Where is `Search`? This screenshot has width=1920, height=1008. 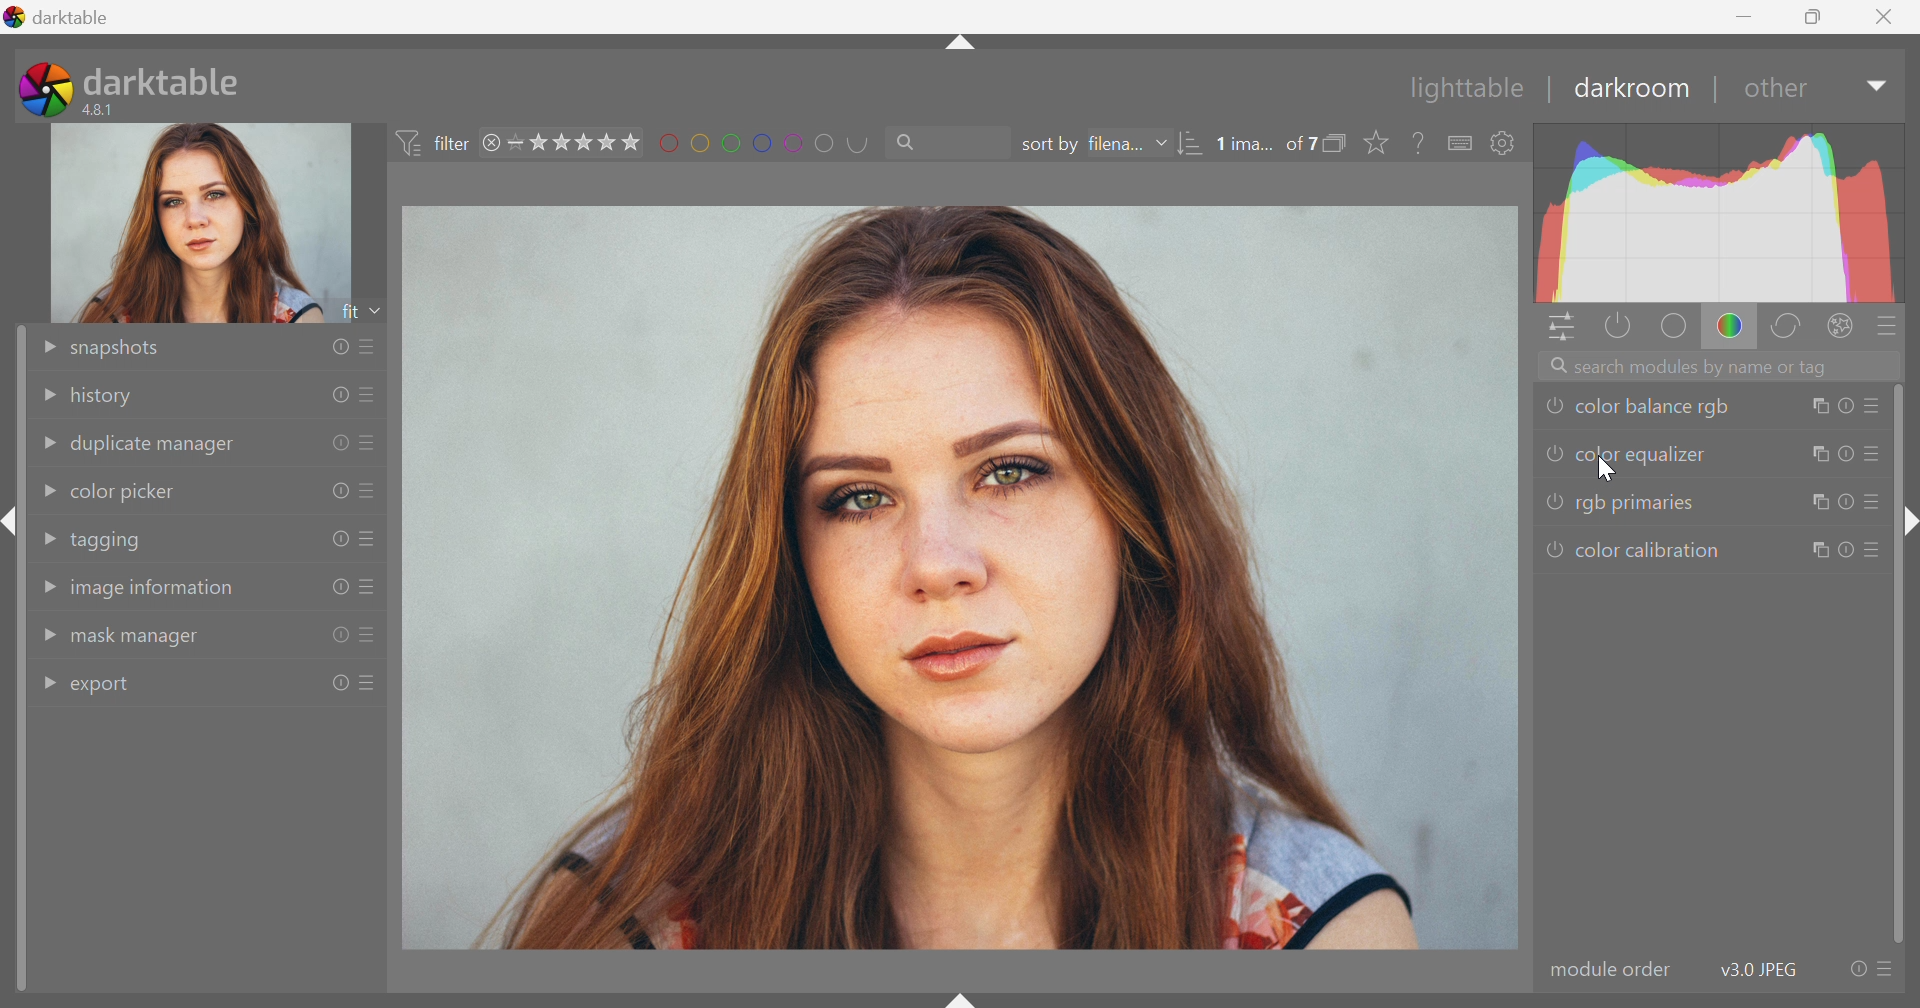
Search is located at coordinates (914, 143).